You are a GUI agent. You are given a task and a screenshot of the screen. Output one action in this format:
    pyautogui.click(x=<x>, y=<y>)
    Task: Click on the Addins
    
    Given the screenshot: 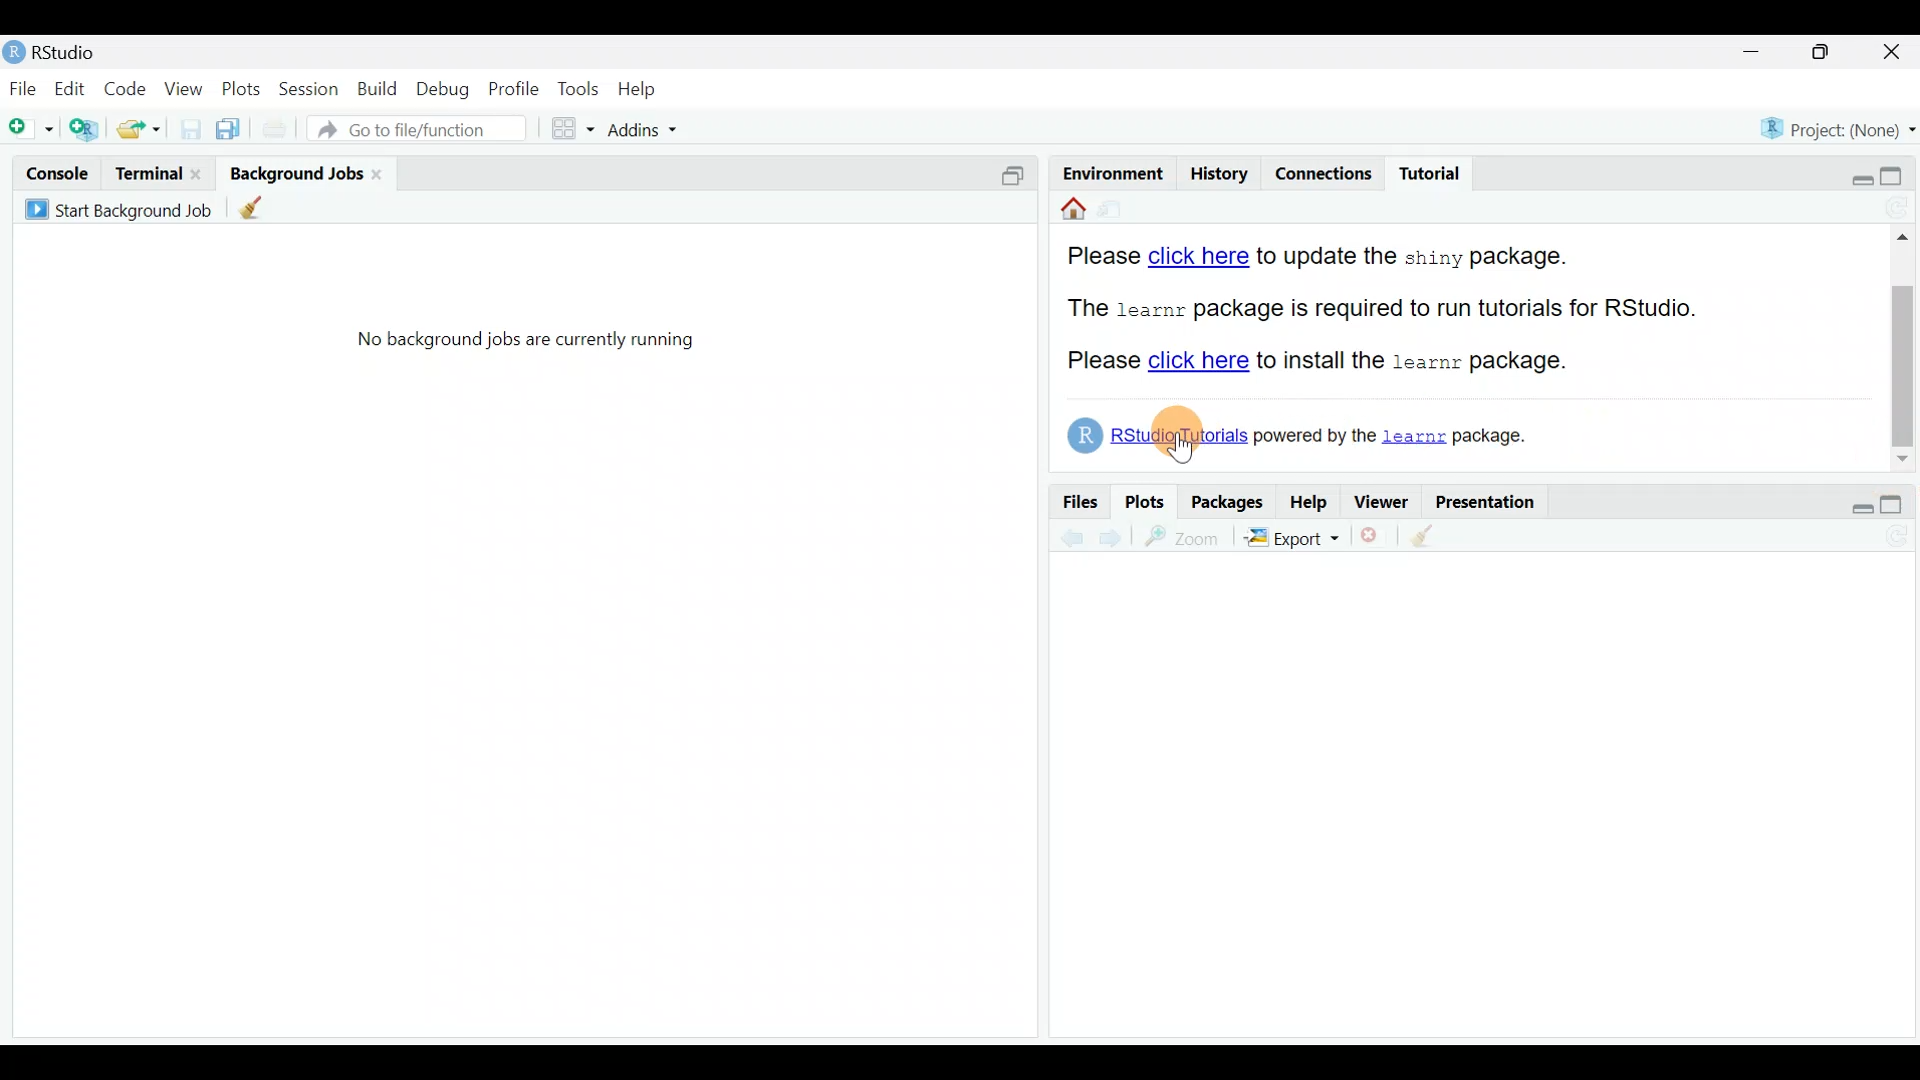 What is the action you would take?
    pyautogui.click(x=632, y=128)
    